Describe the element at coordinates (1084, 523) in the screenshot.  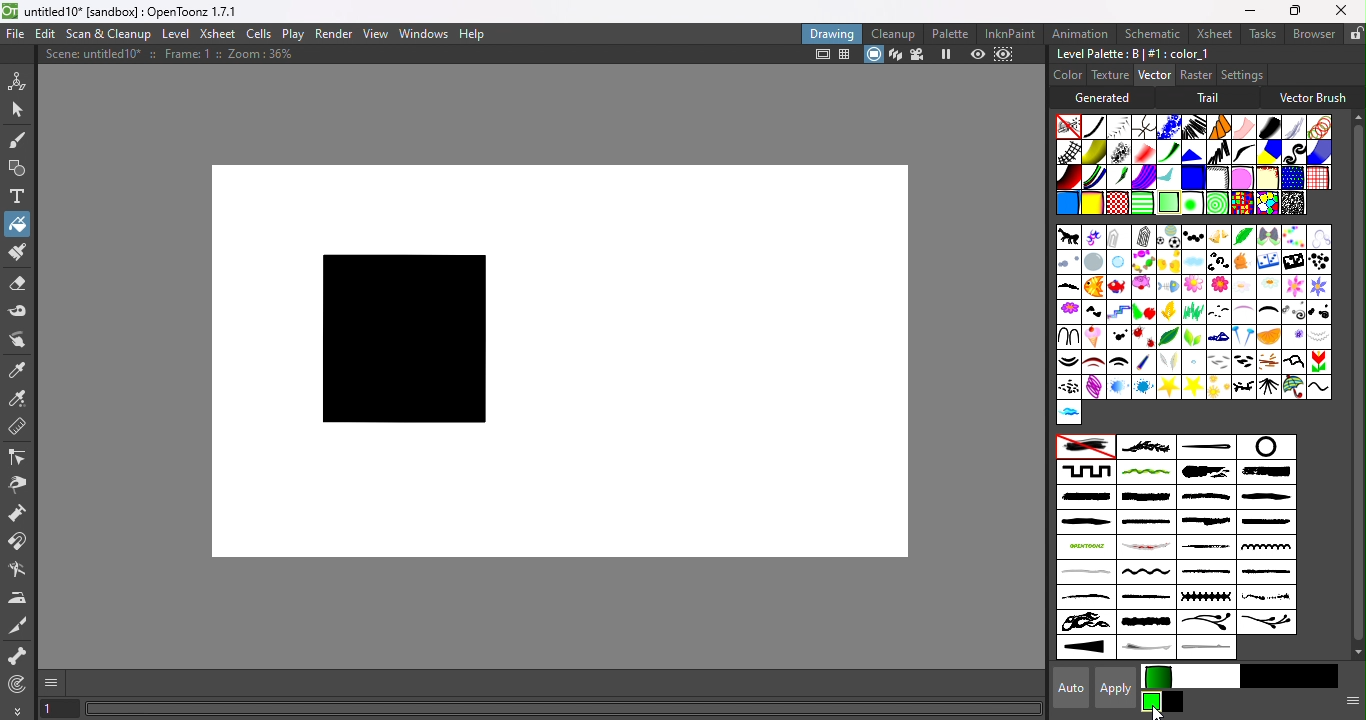
I see `medium_brush3` at that location.